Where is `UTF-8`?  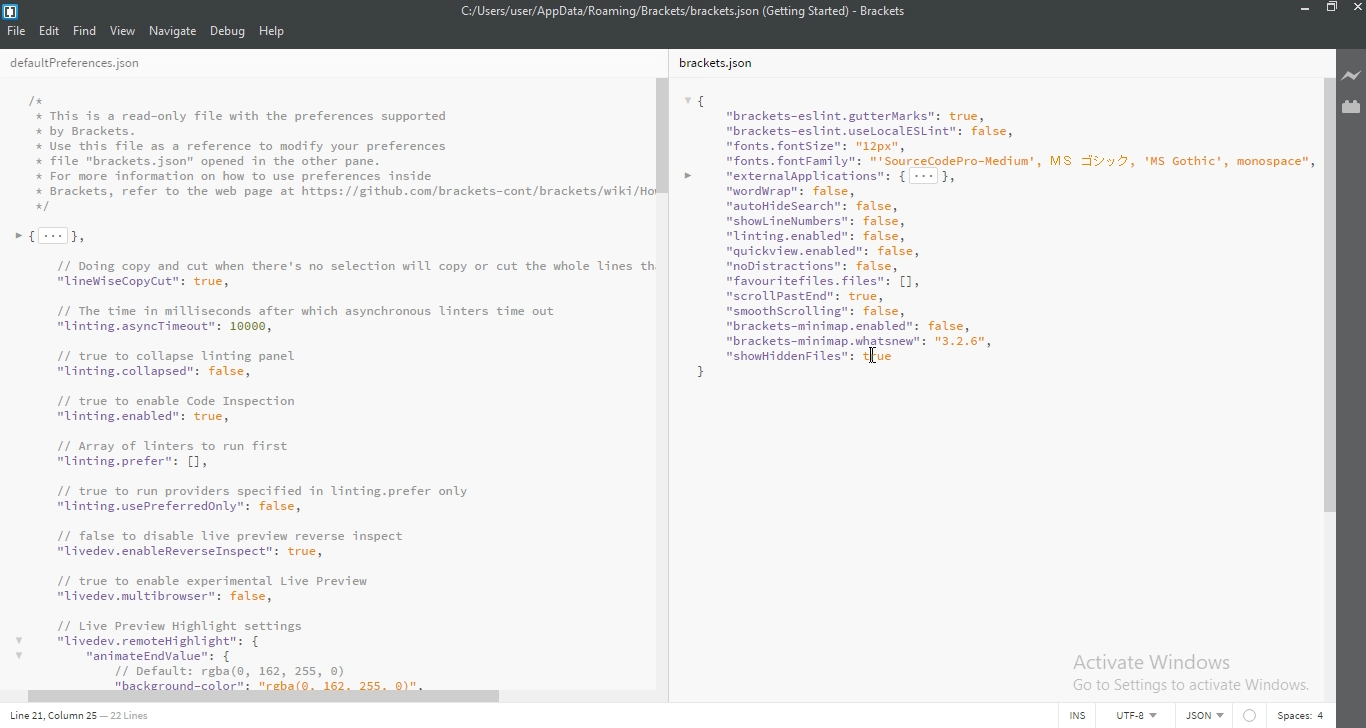 UTF-8 is located at coordinates (1142, 715).